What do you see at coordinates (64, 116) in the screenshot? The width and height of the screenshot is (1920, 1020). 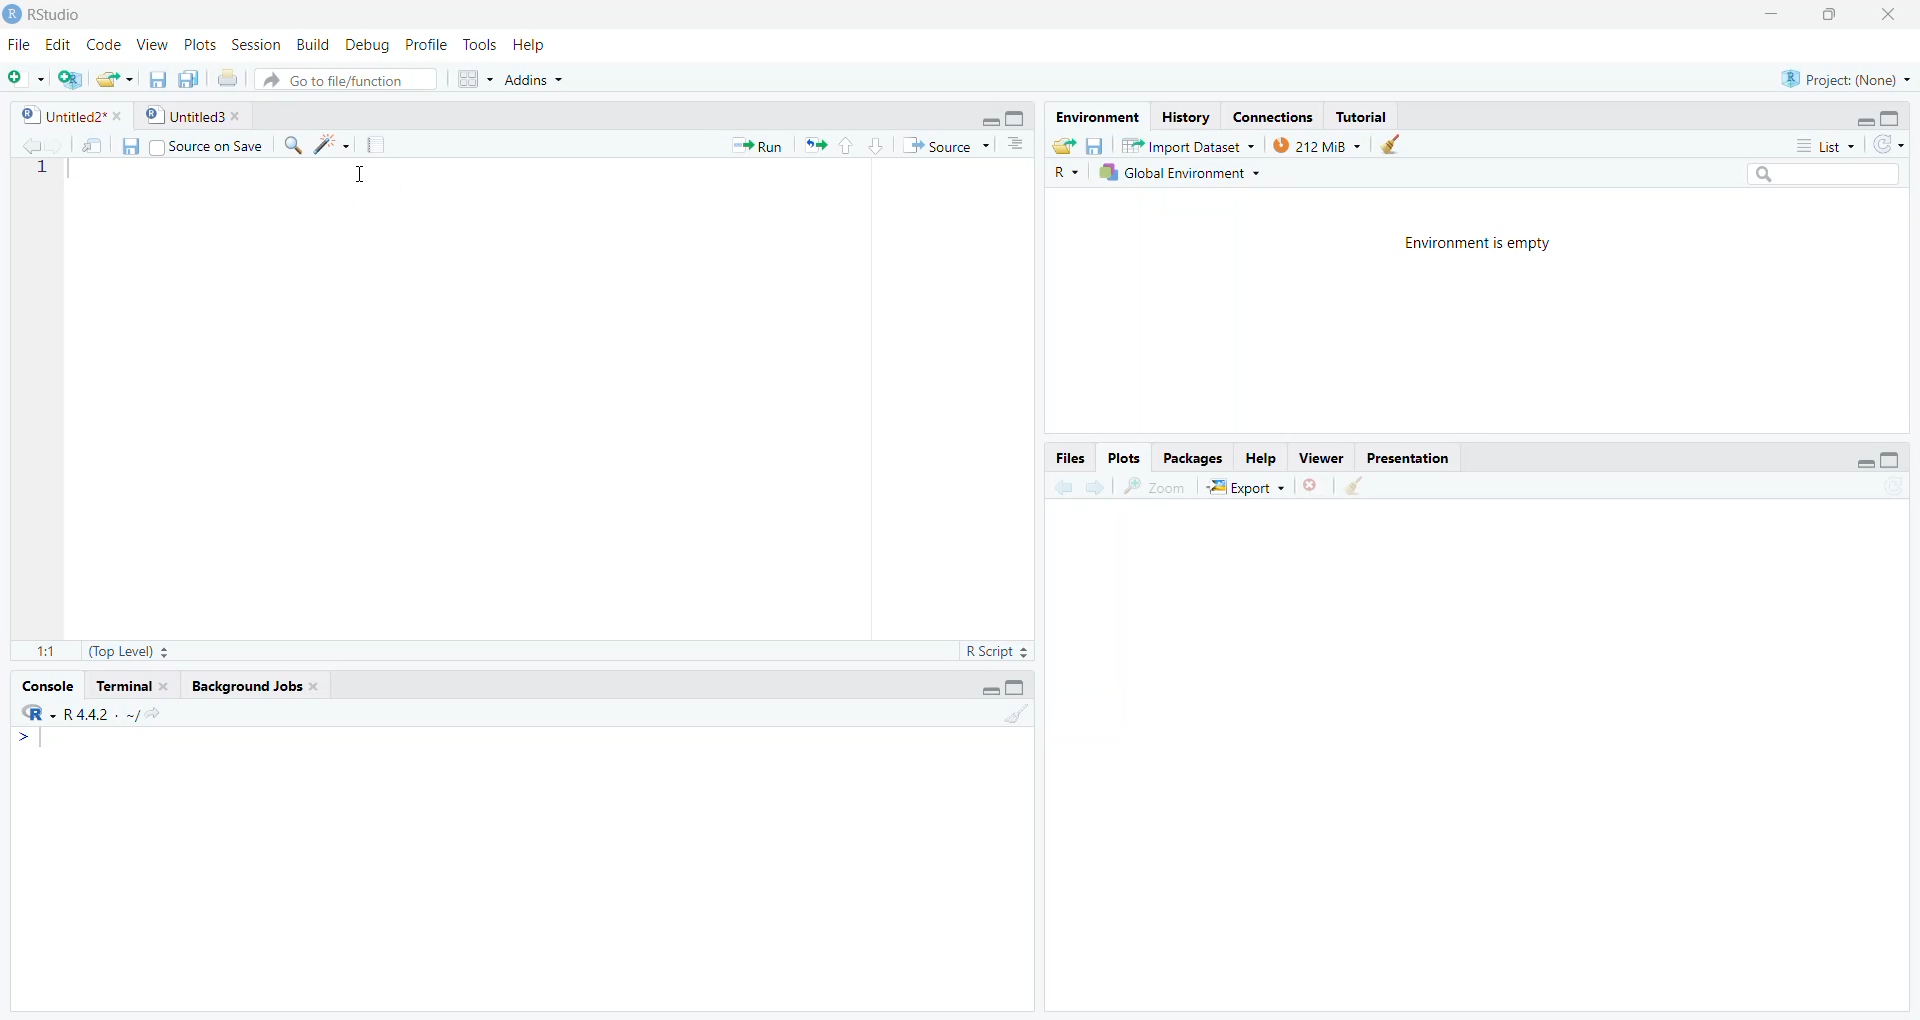 I see `untitled2` at bounding box center [64, 116].